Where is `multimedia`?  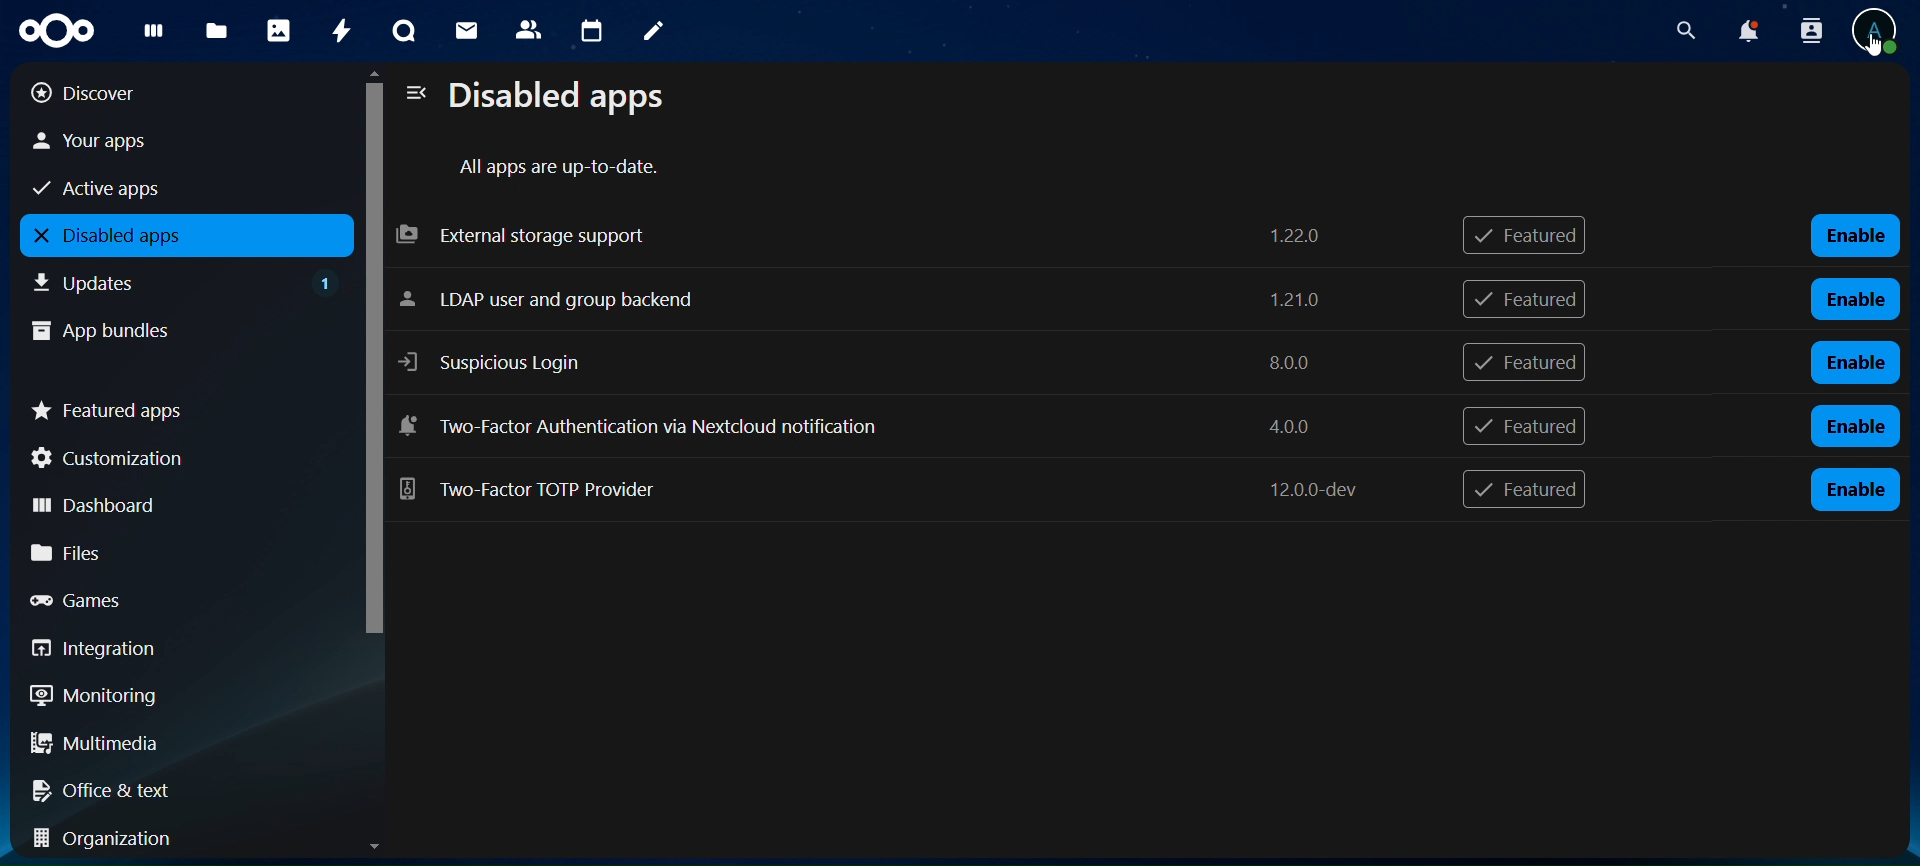
multimedia is located at coordinates (178, 747).